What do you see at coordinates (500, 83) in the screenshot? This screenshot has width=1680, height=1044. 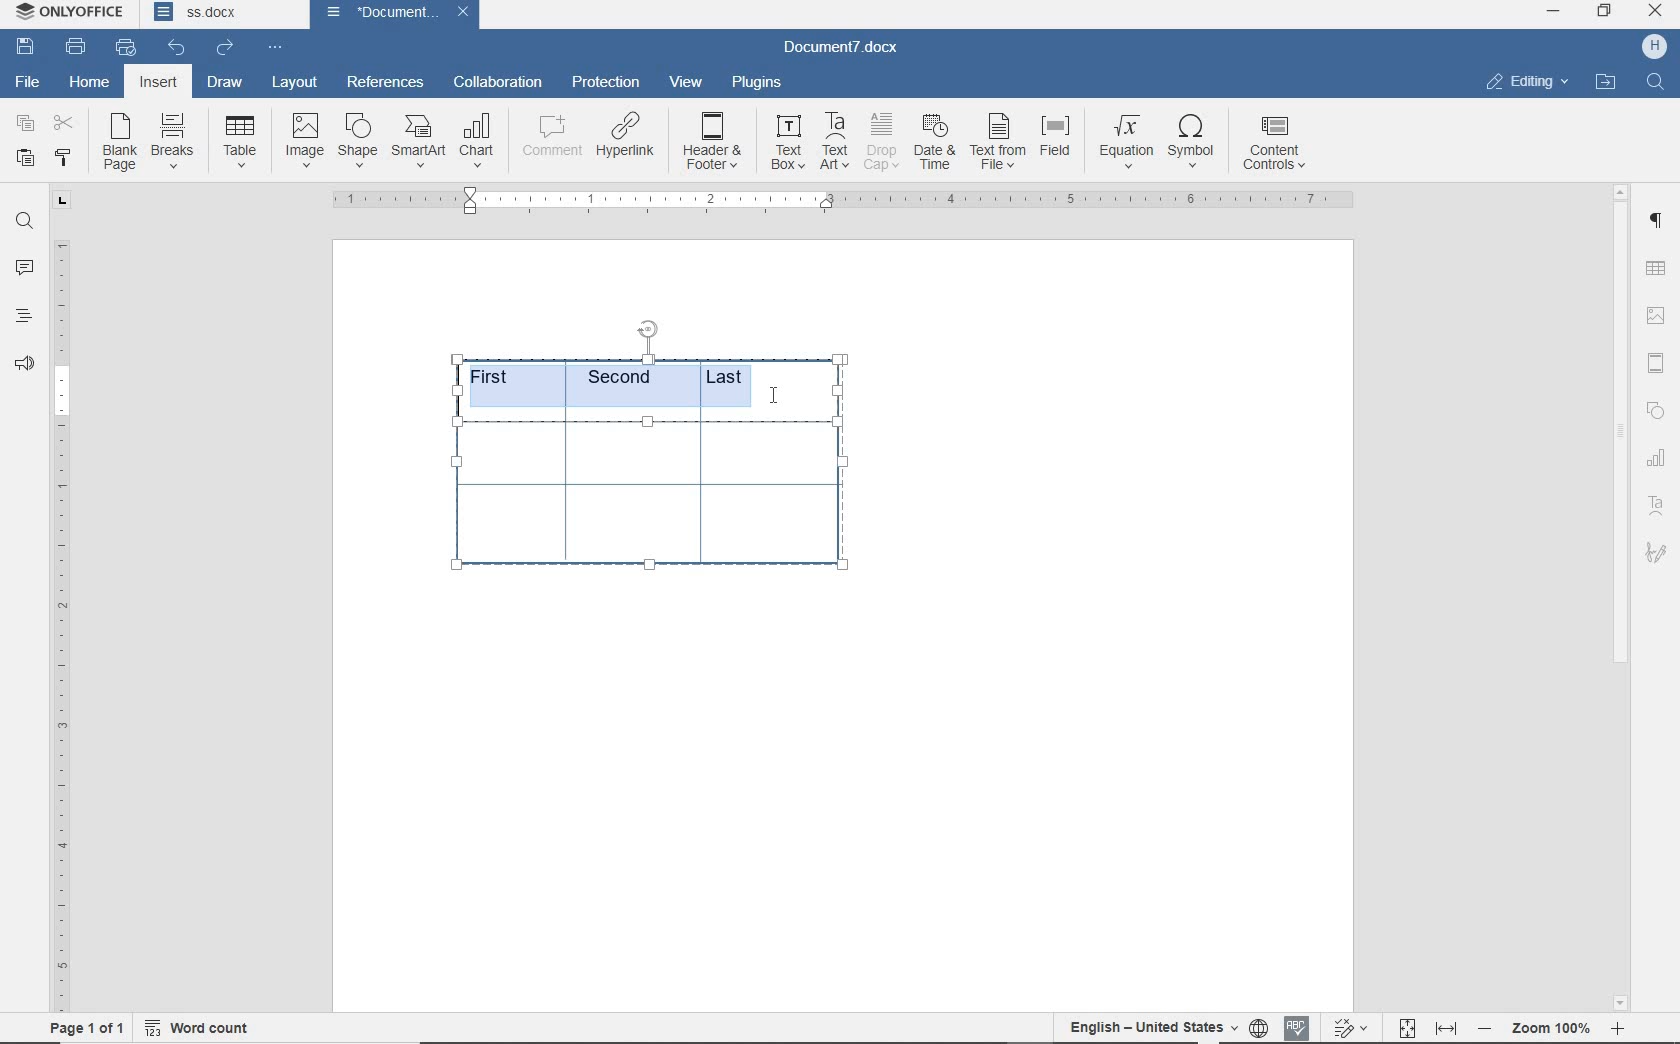 I see `collaboration` at bounding box center [500, 83].